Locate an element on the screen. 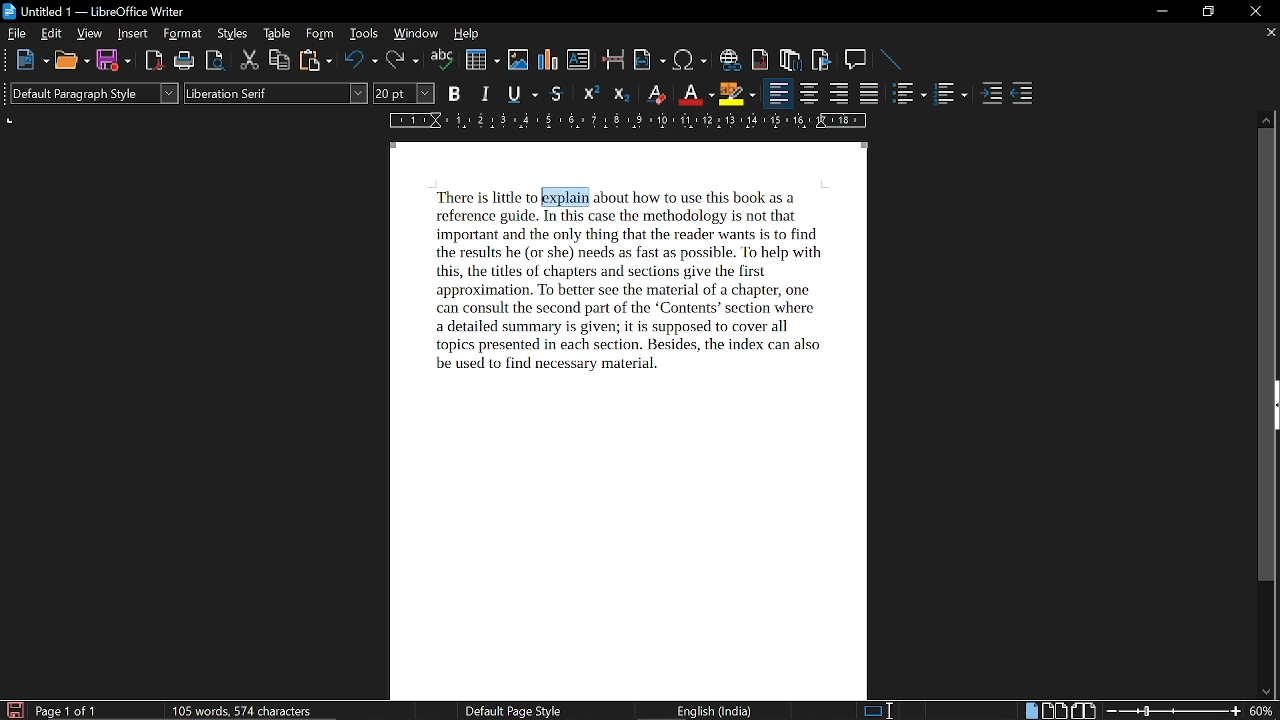  insert comment is located at coordinates (856, 59).